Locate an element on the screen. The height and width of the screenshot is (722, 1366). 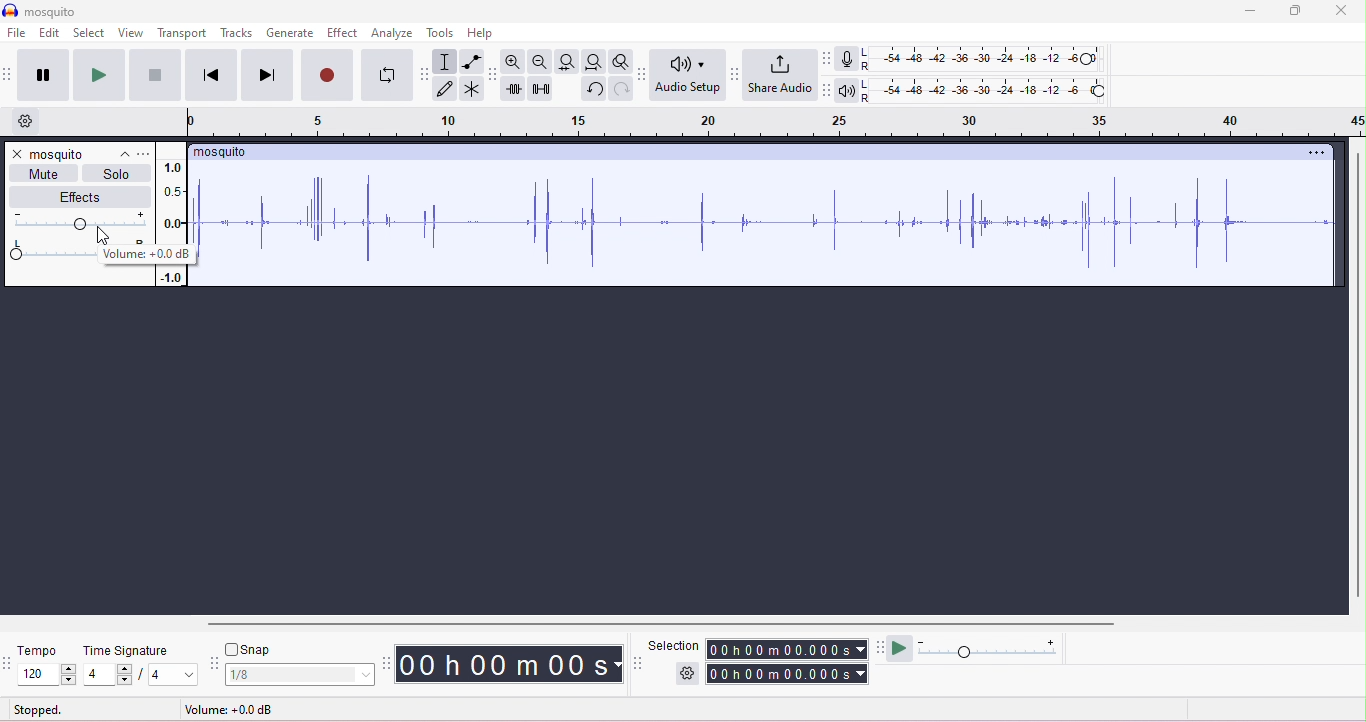
minimize is located at coordinates (1249, 11).